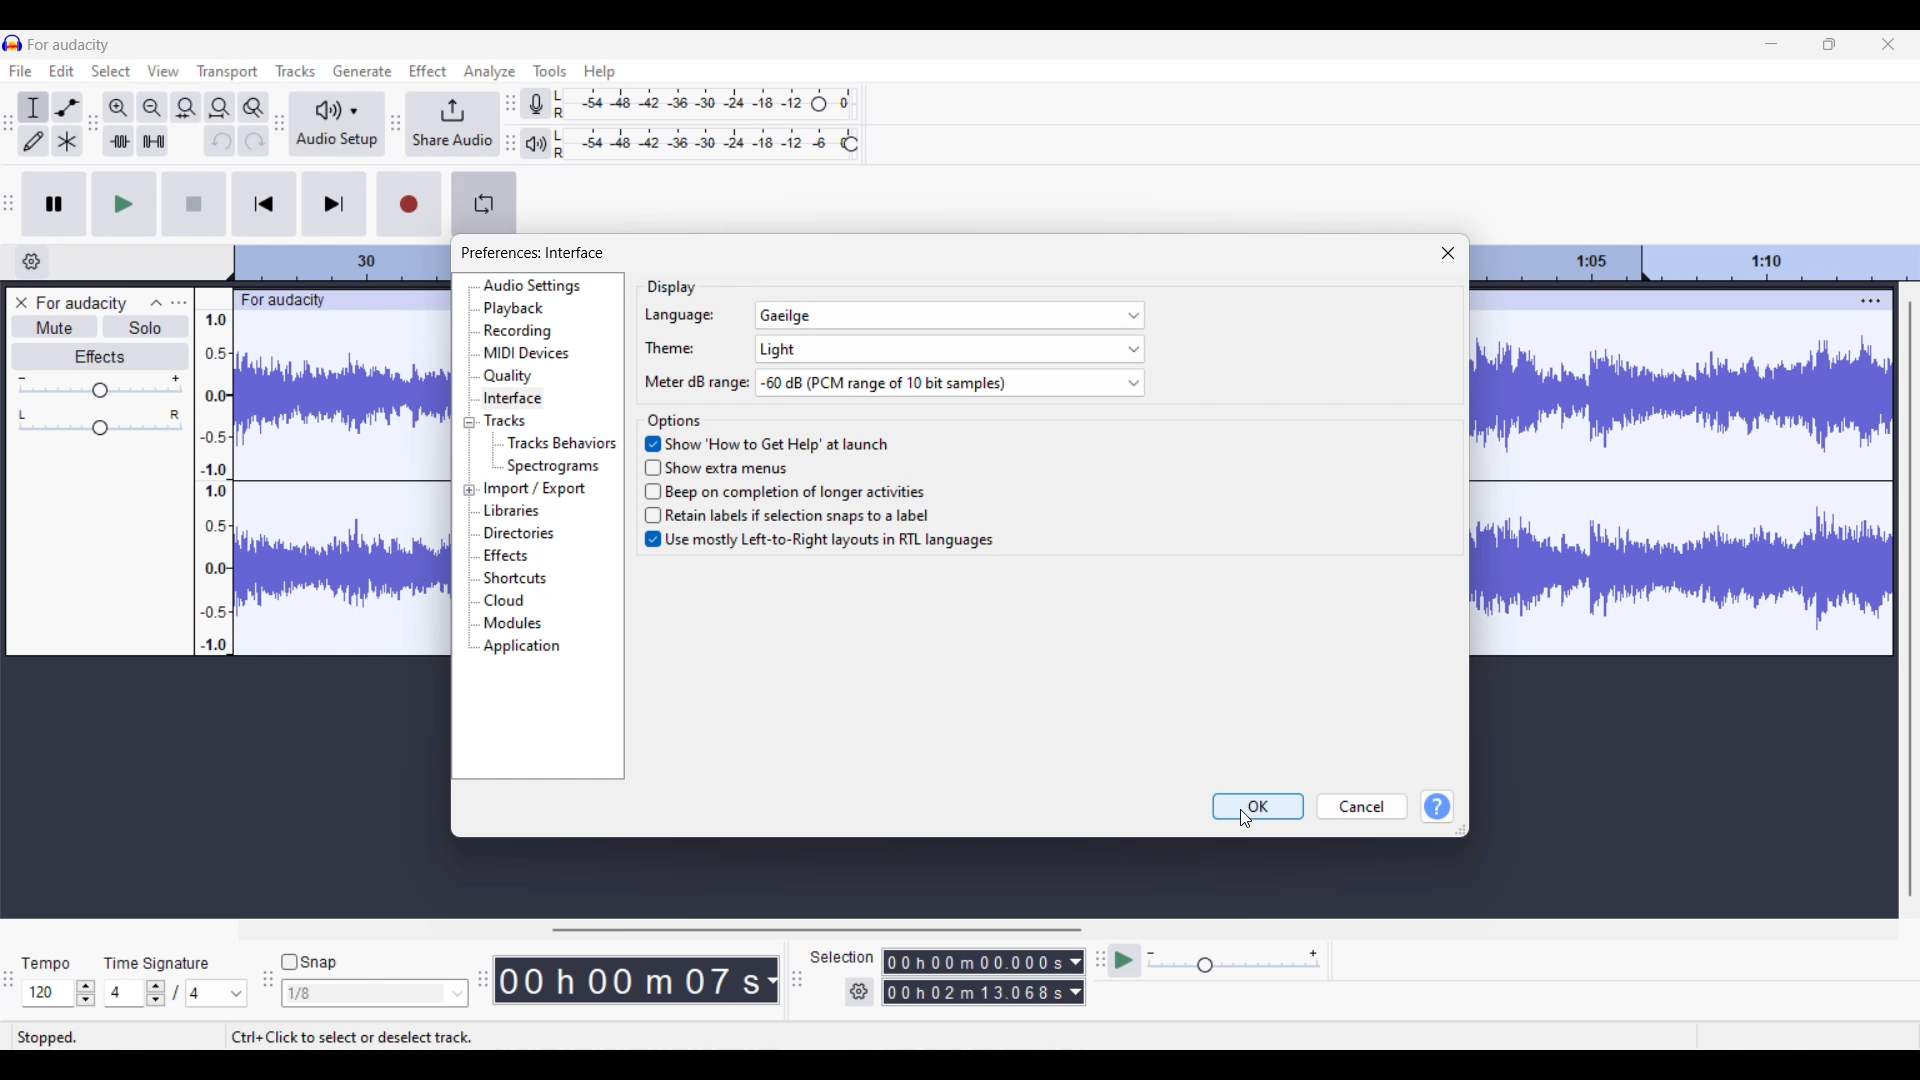 This screenshot has width=1920, height=1080. Describe the element at coordinates (337, 123) in the screenshot. I see `Audio setup` at that location.